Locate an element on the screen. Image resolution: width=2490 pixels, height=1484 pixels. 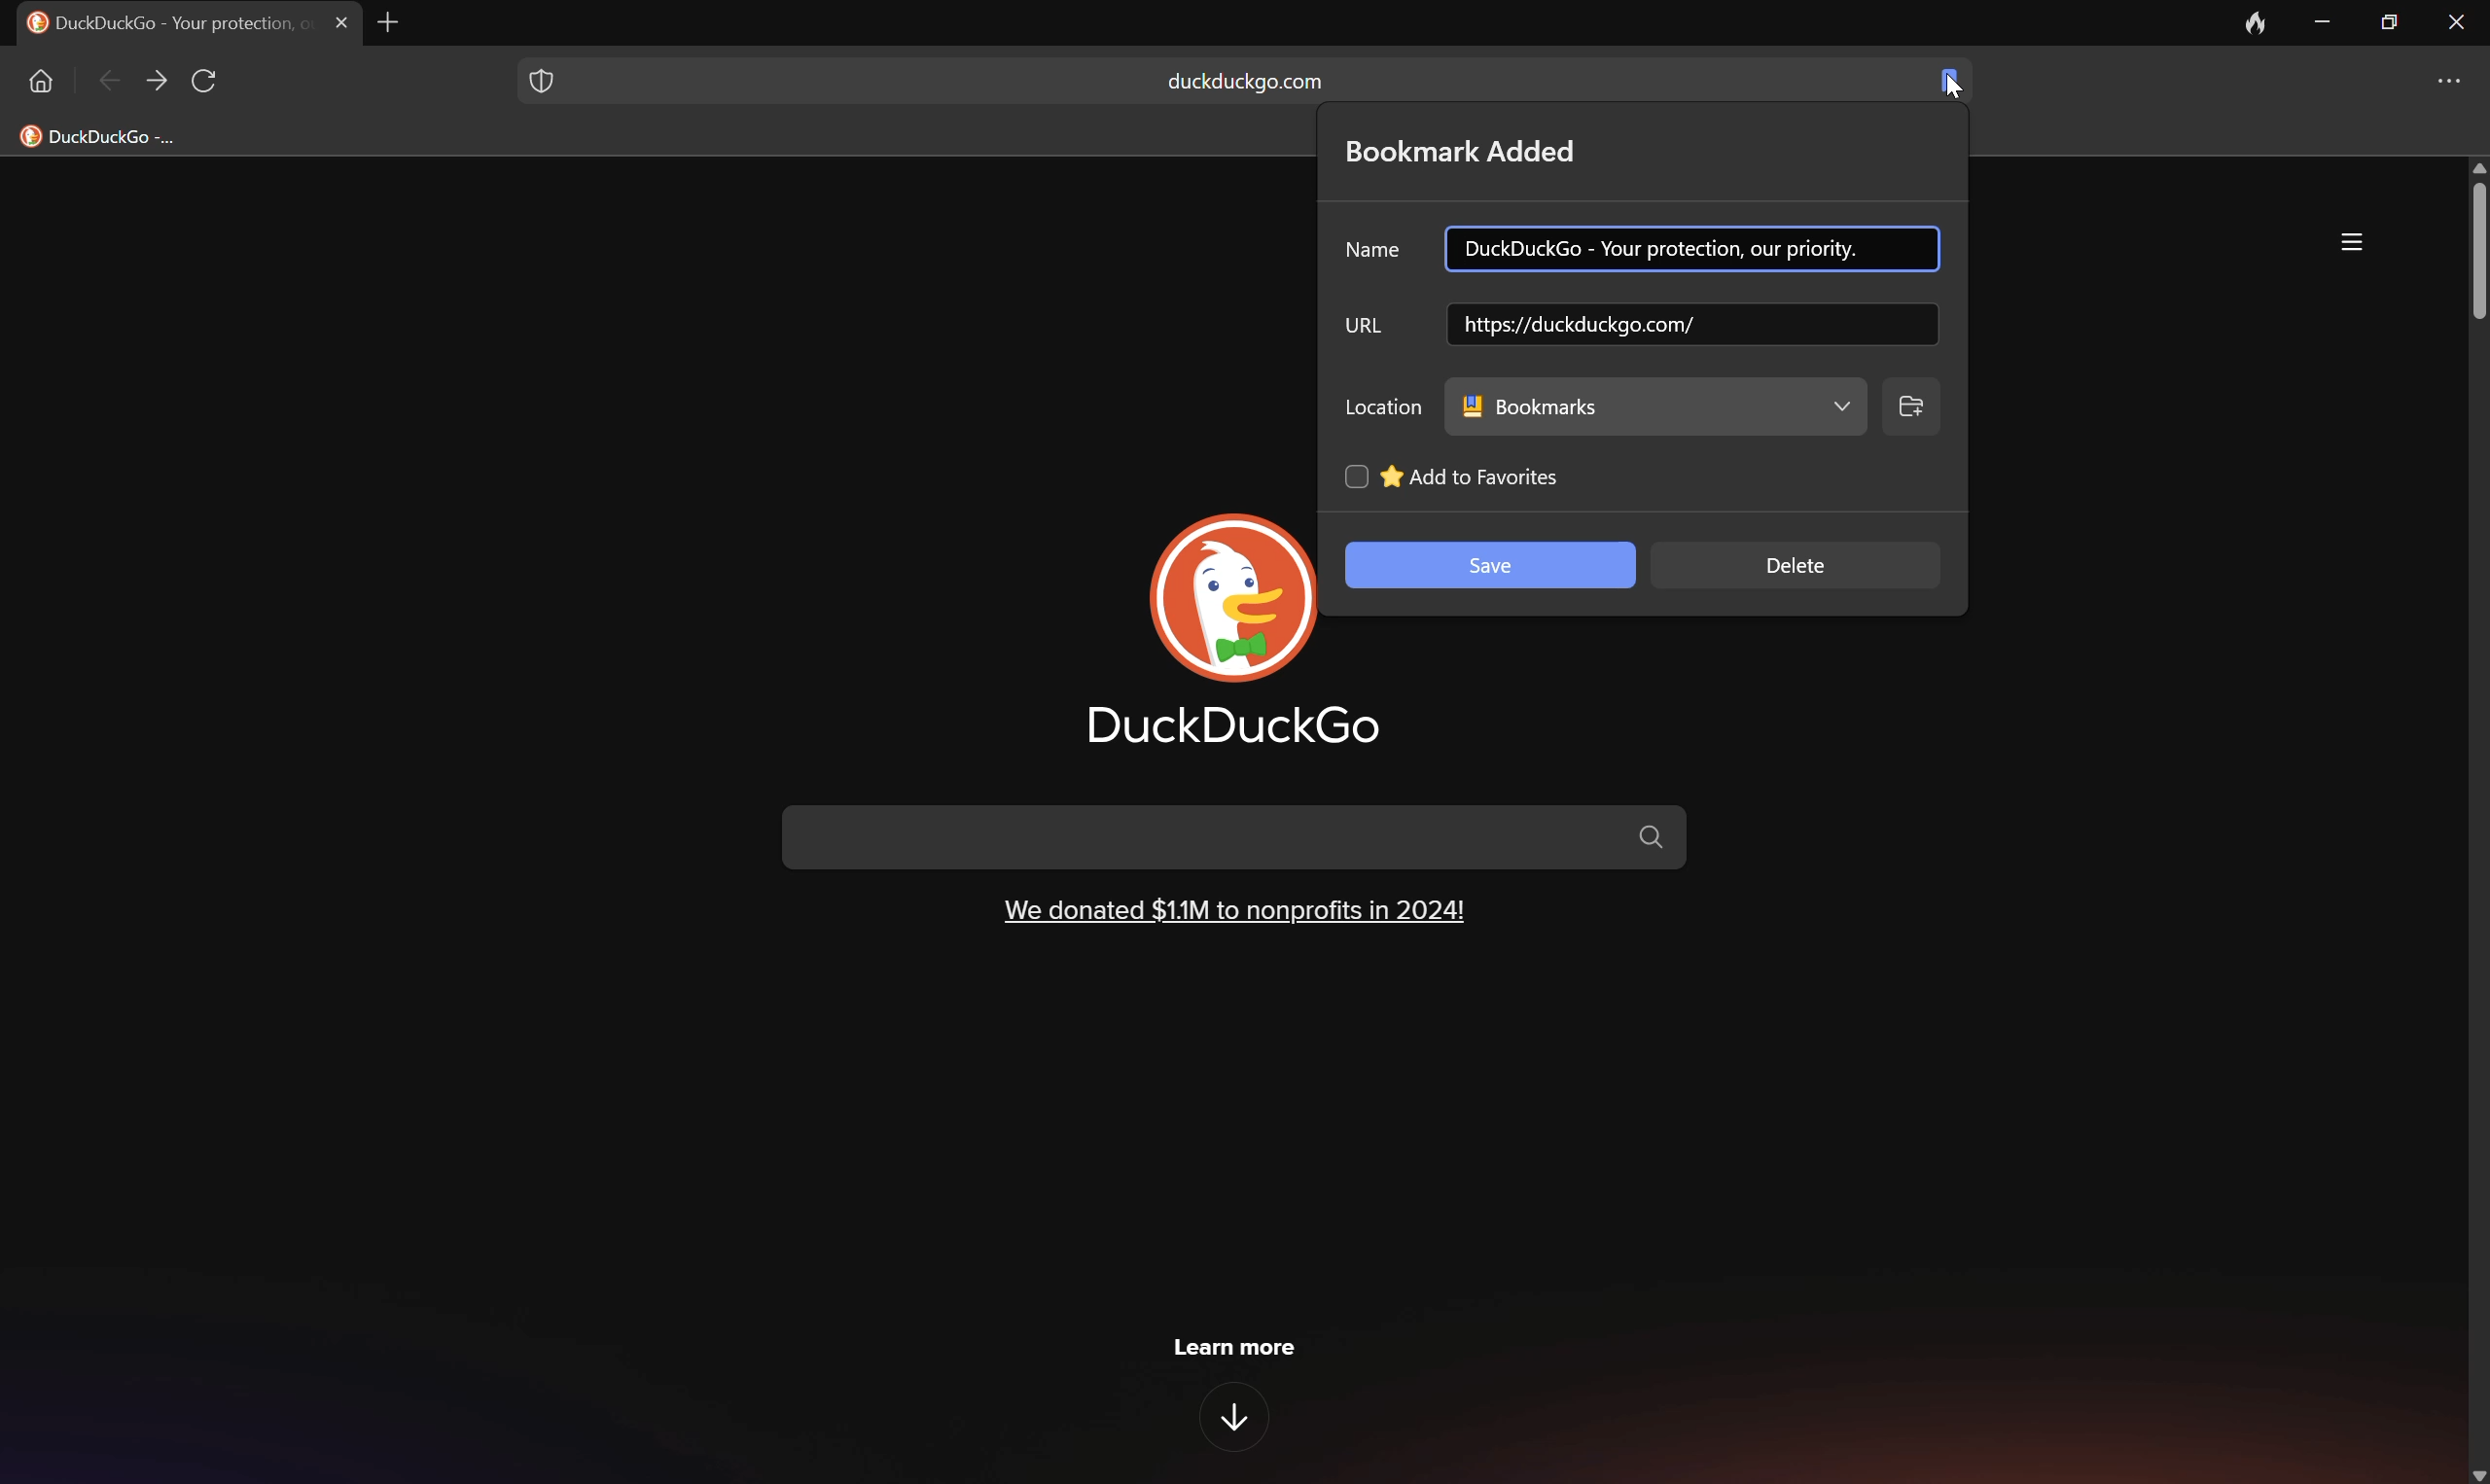
We donated $1.1M to nonprofits in 2024! is located at coordinates (1234, 908).